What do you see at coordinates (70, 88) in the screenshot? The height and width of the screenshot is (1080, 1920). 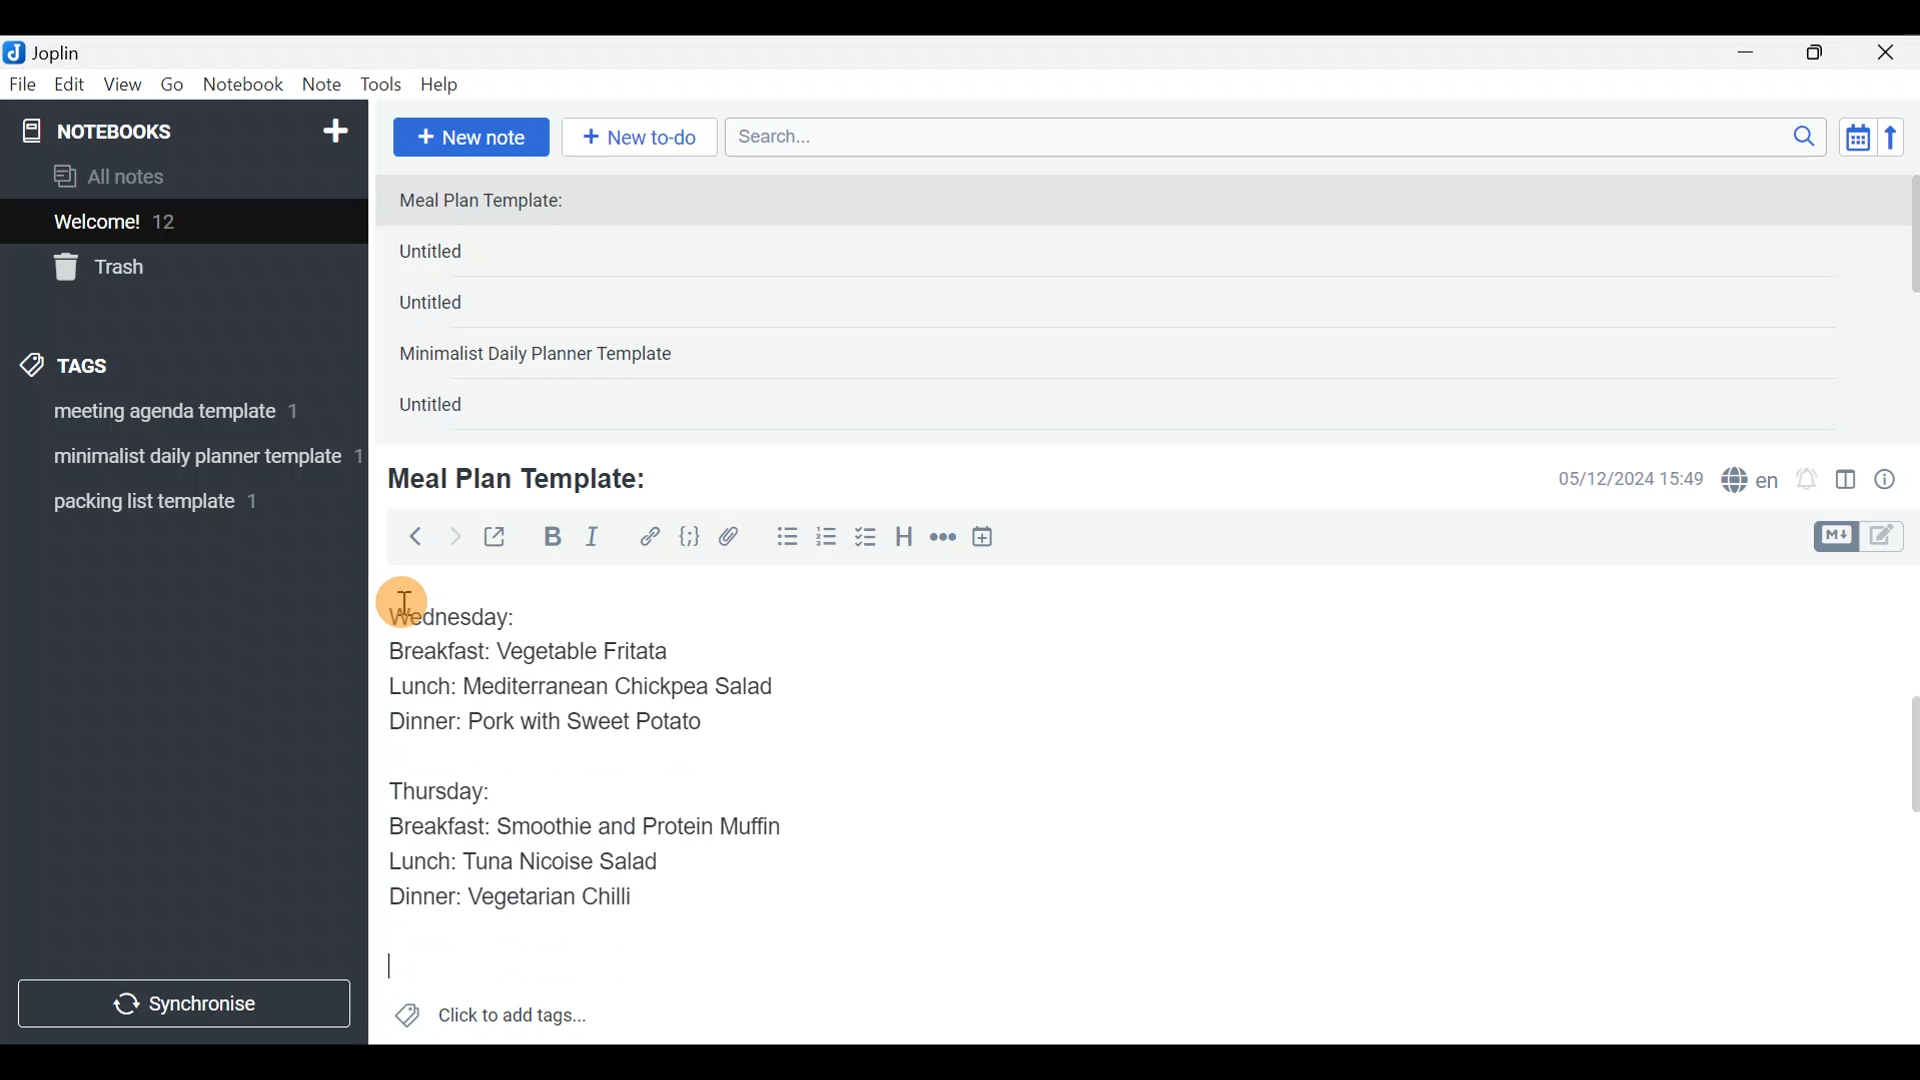 I see `Edit` at bounding box center [70, 88].